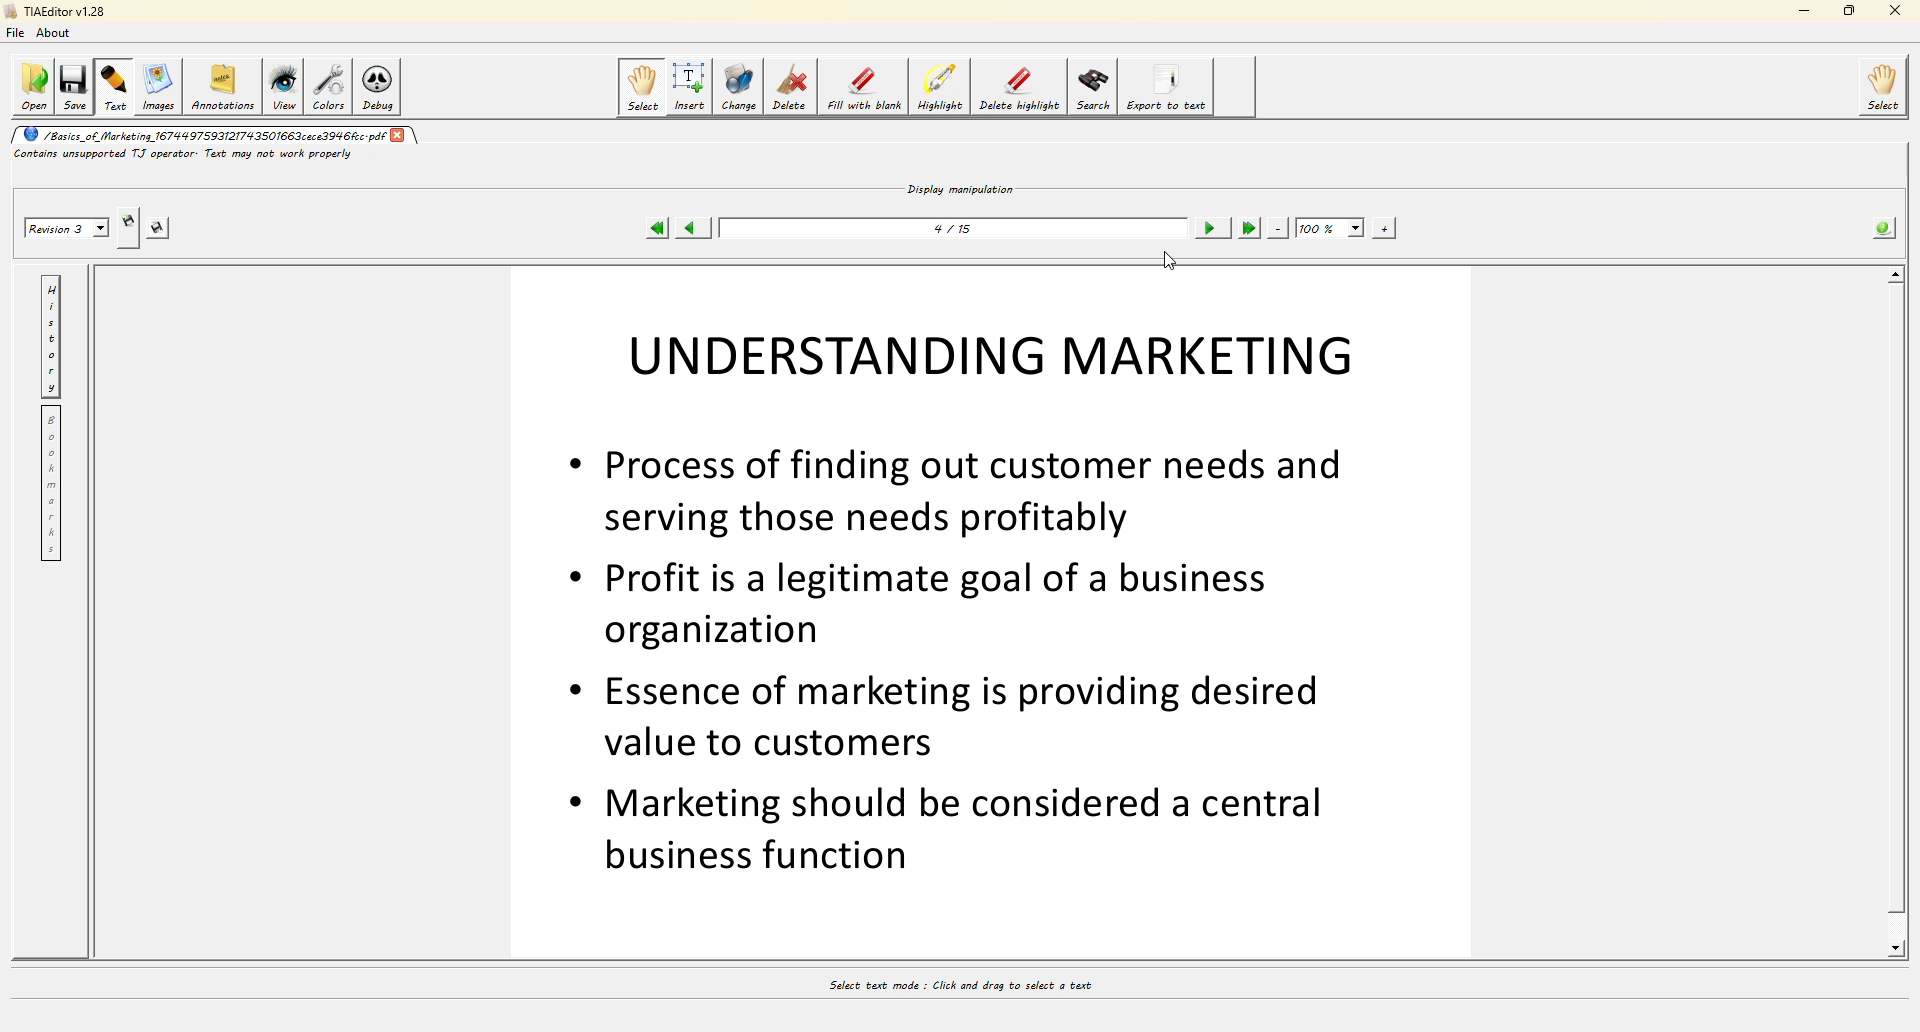 This screenshot has height=1032, width=1920. I want to click on zoom in, so click(1382, 229).